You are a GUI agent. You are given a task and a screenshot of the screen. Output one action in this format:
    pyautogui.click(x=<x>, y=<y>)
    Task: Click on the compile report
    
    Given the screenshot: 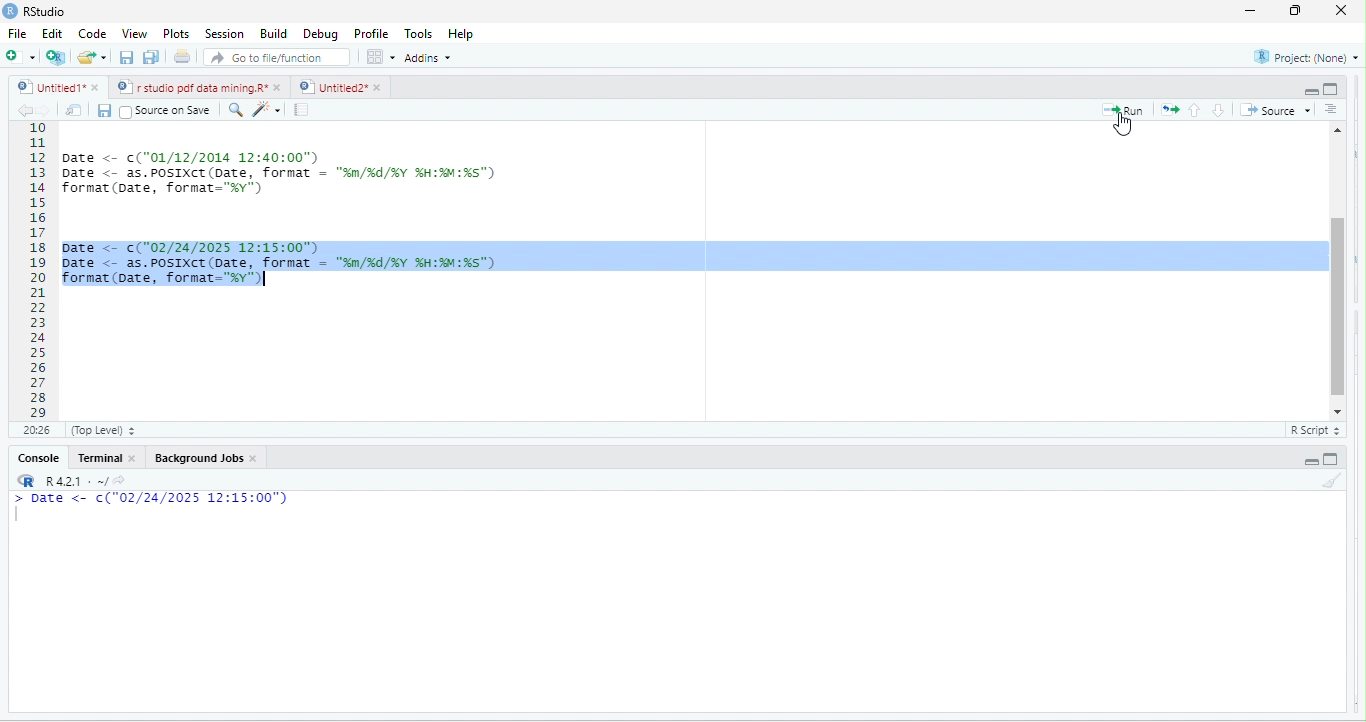 What is the action you would take?
    pyautogui.click(x=304, y=109)
    